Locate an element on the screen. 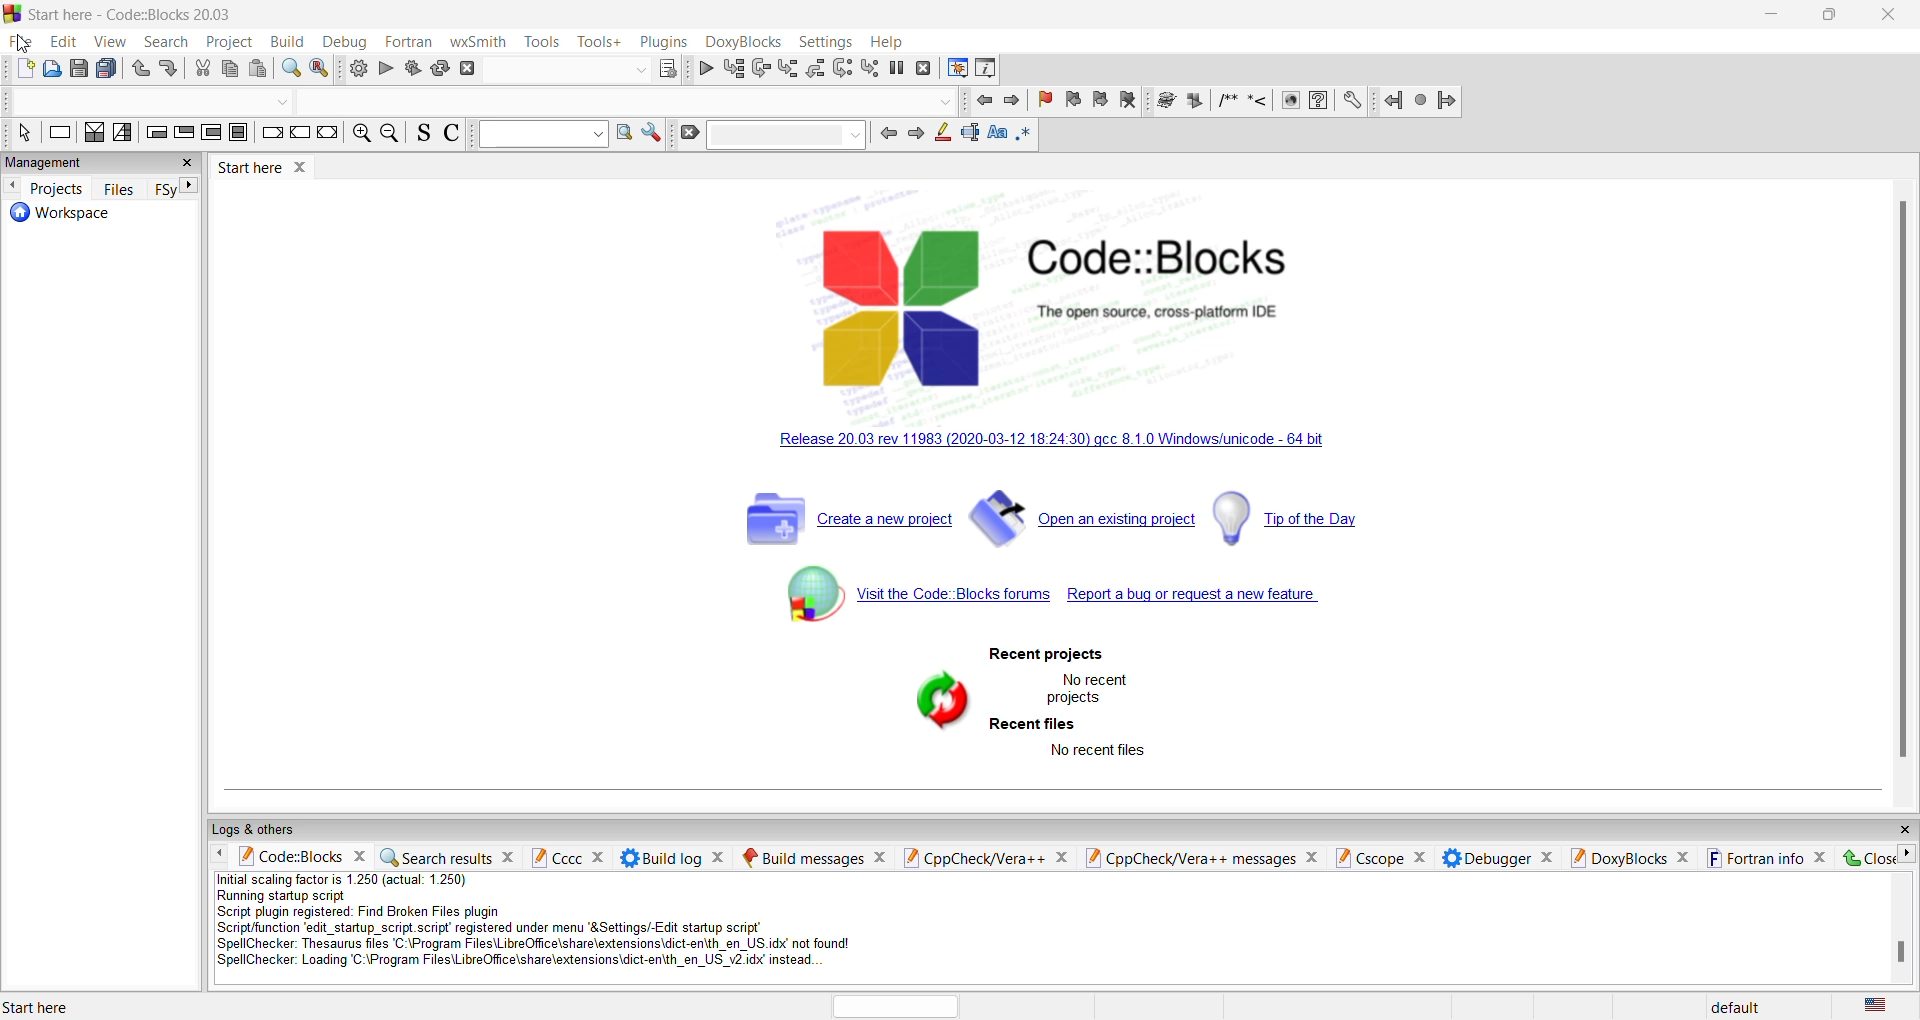 This screenshot has width=1920, height=1020. toggle source is located at coordinates (423, 134).